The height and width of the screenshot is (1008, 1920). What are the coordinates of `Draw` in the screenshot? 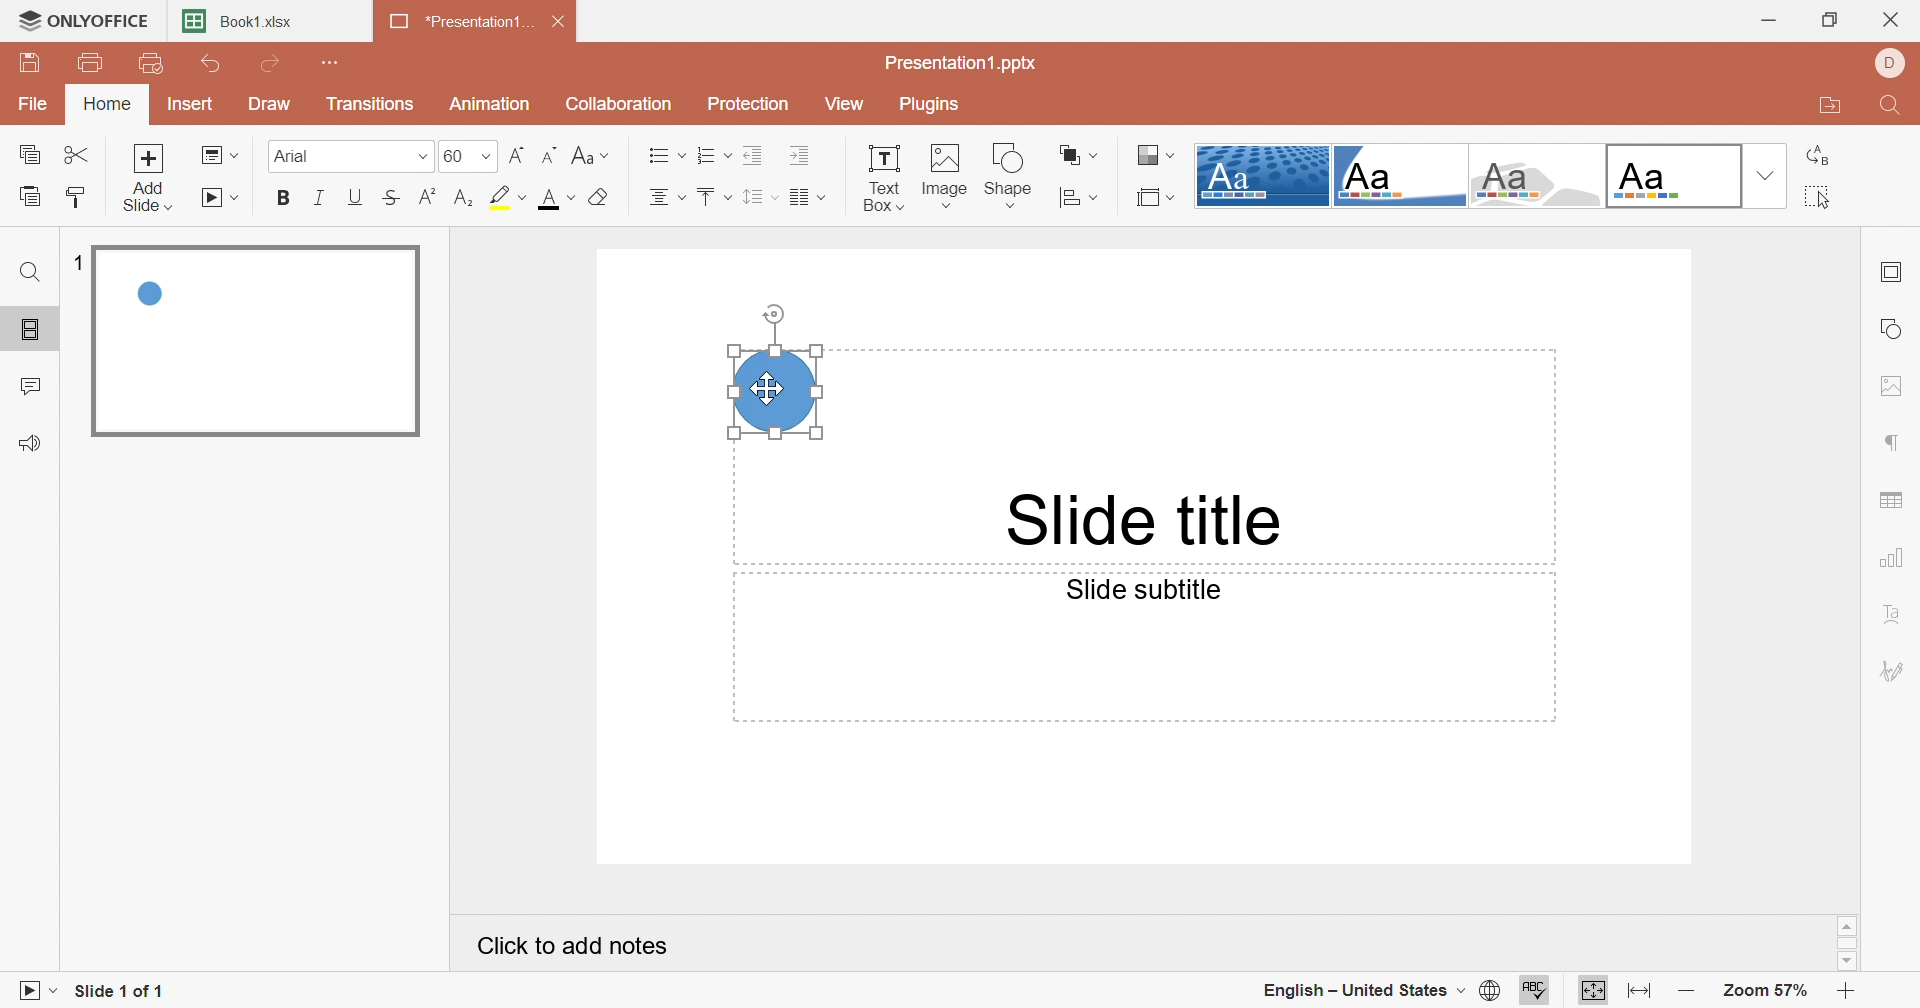 It's located at (273, 103).